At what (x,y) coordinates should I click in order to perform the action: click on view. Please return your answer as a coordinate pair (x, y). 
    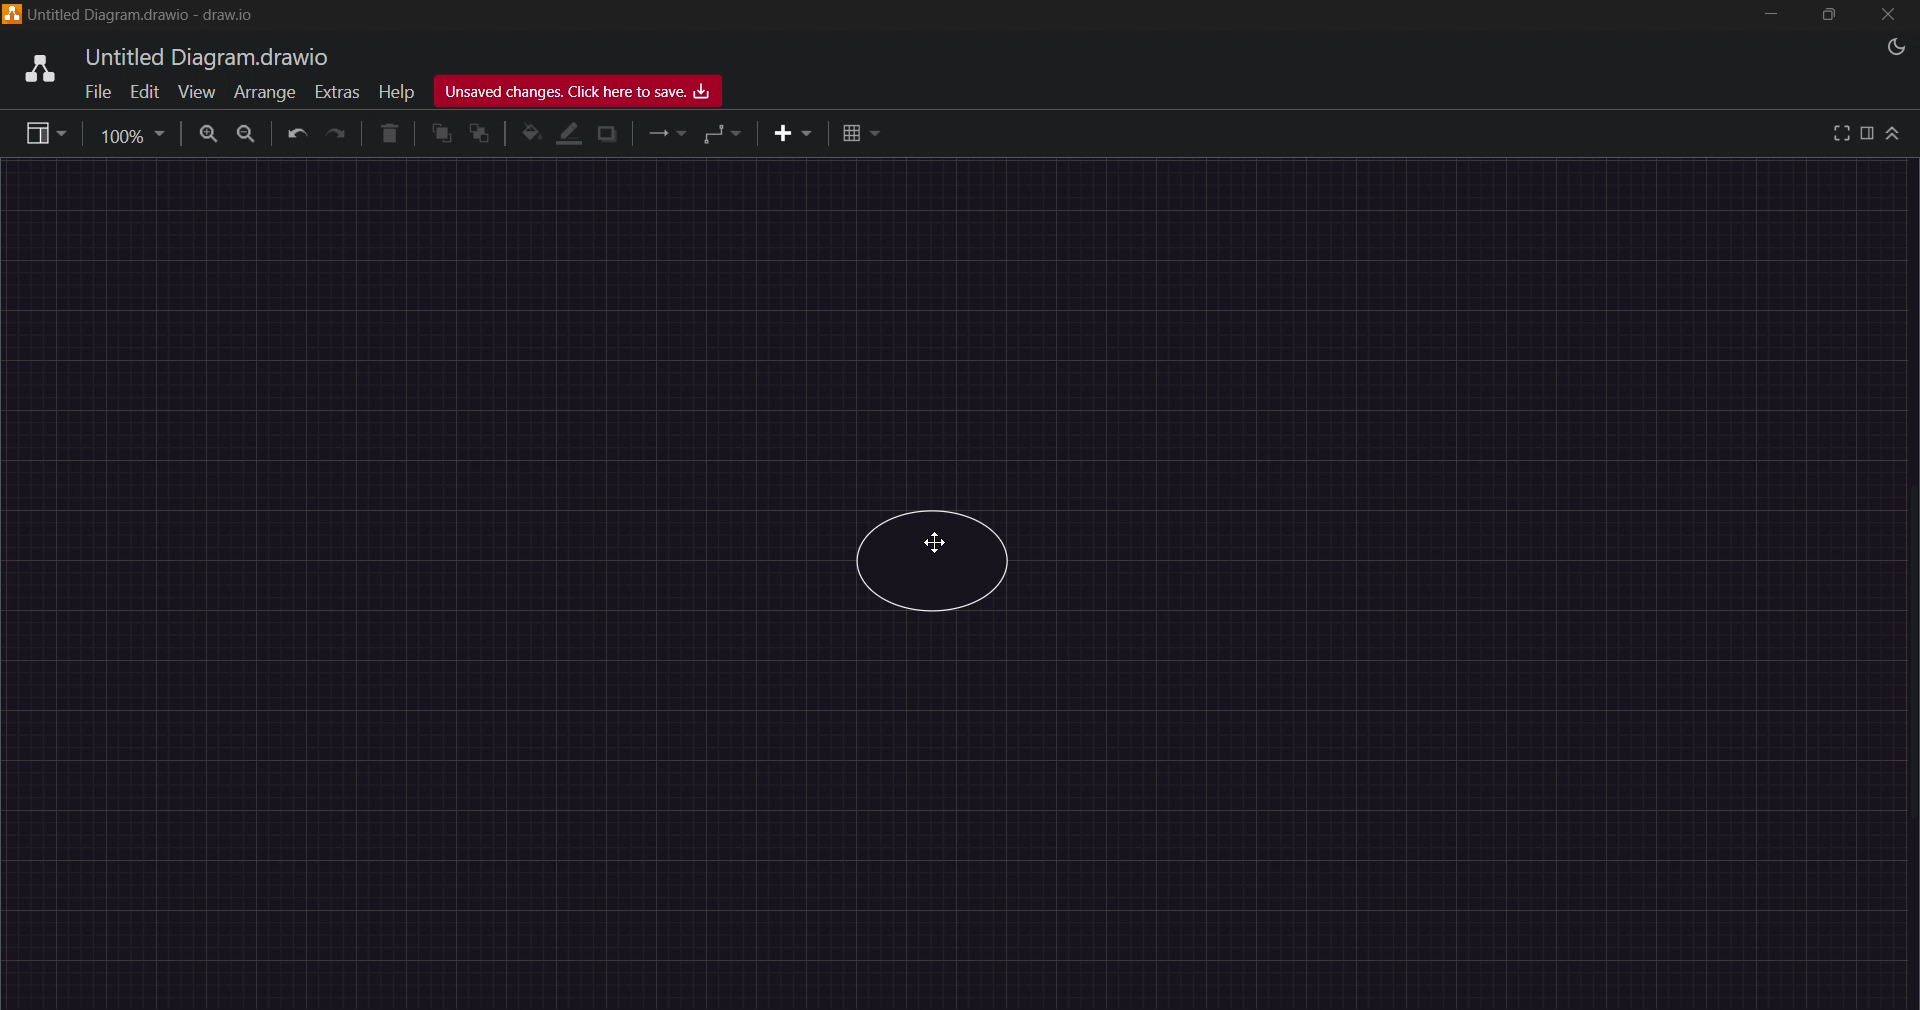
    Looking at the image, I should click on (197, 92).